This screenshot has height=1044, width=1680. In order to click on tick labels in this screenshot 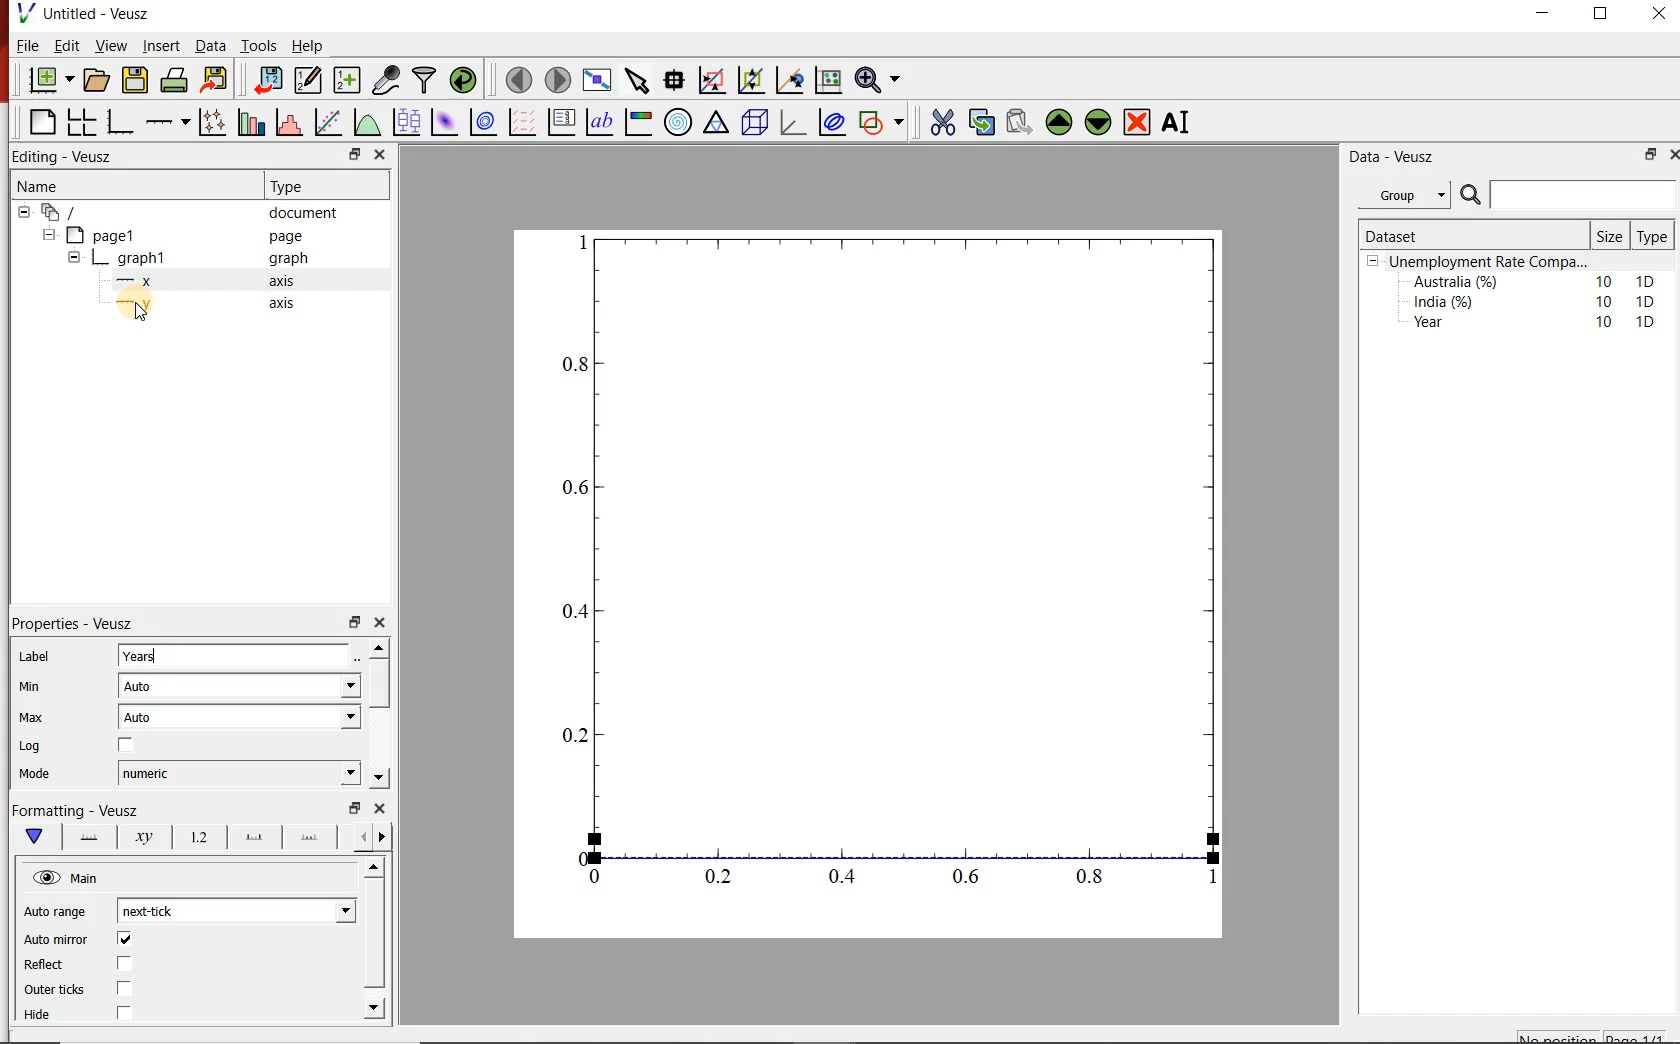, I will do `click(200, 838)`.